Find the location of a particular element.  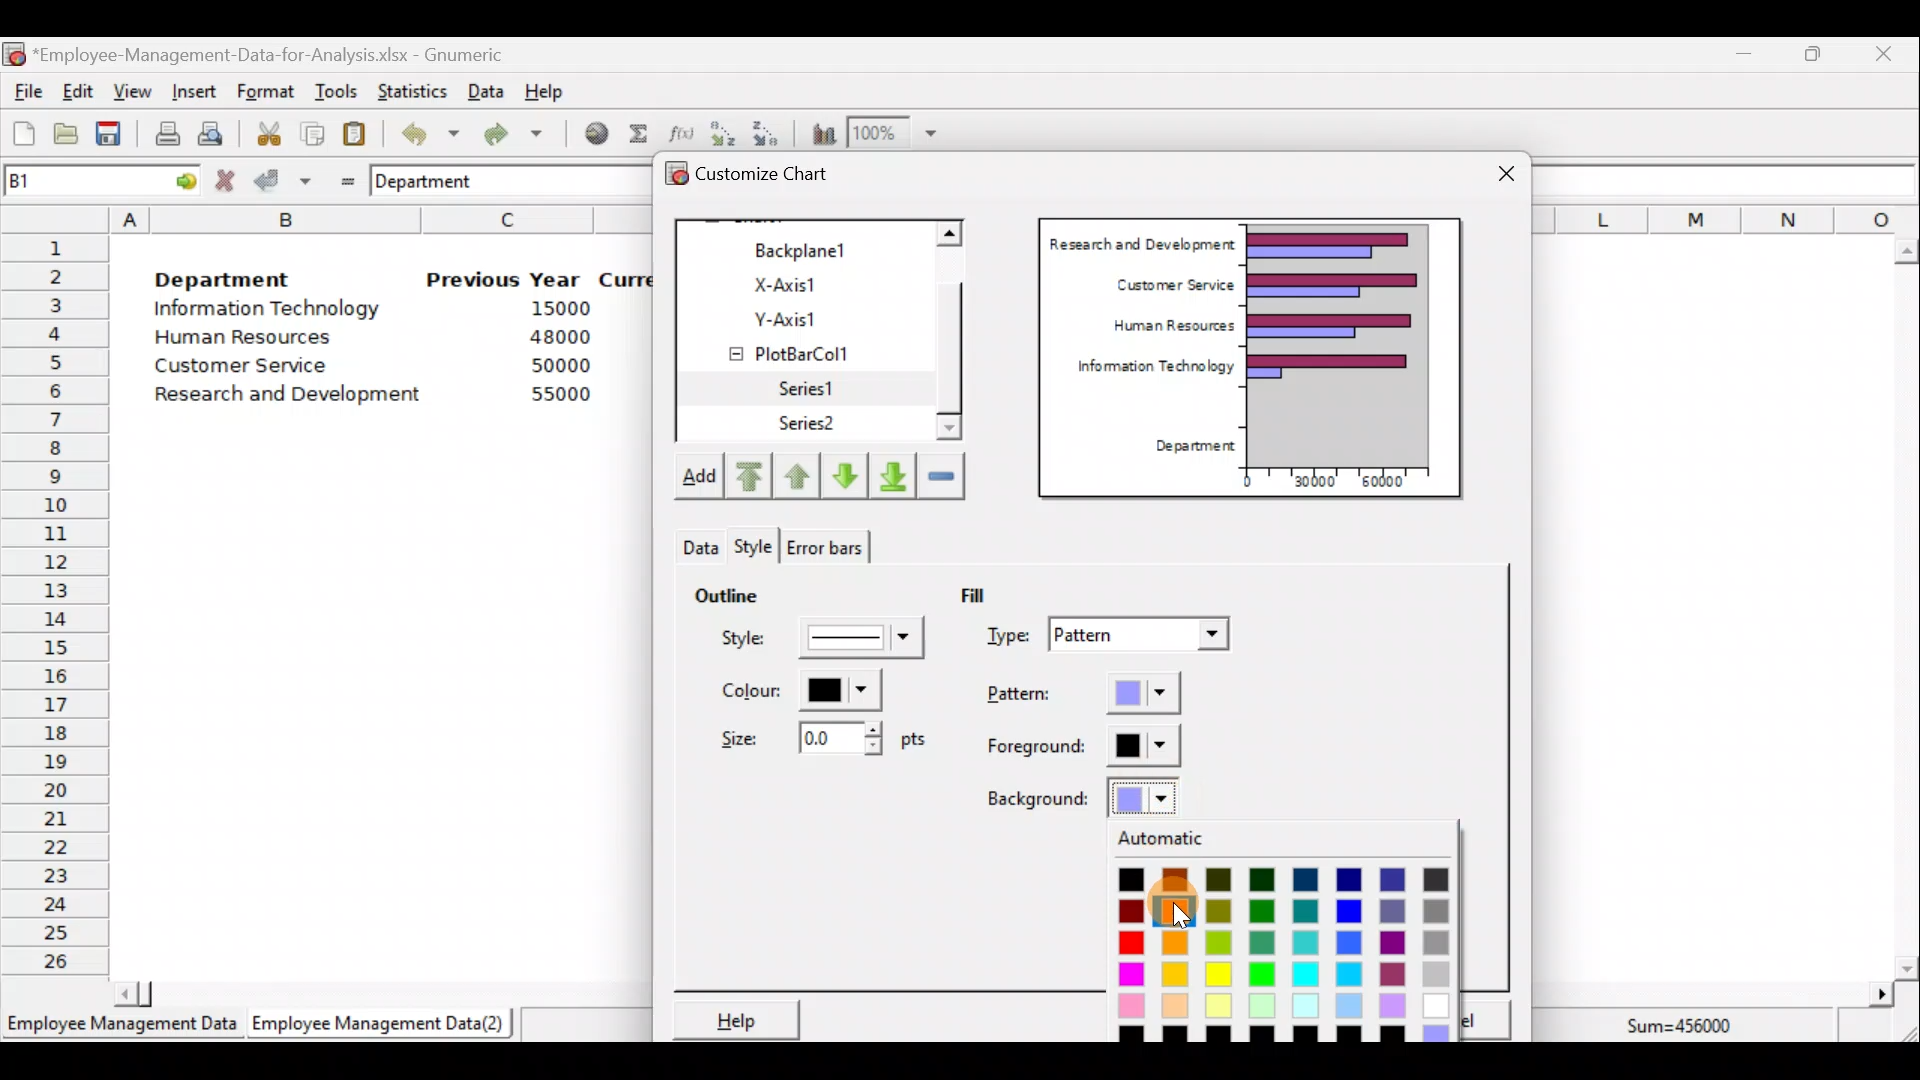

Remove is located at coordinates (941, 474).